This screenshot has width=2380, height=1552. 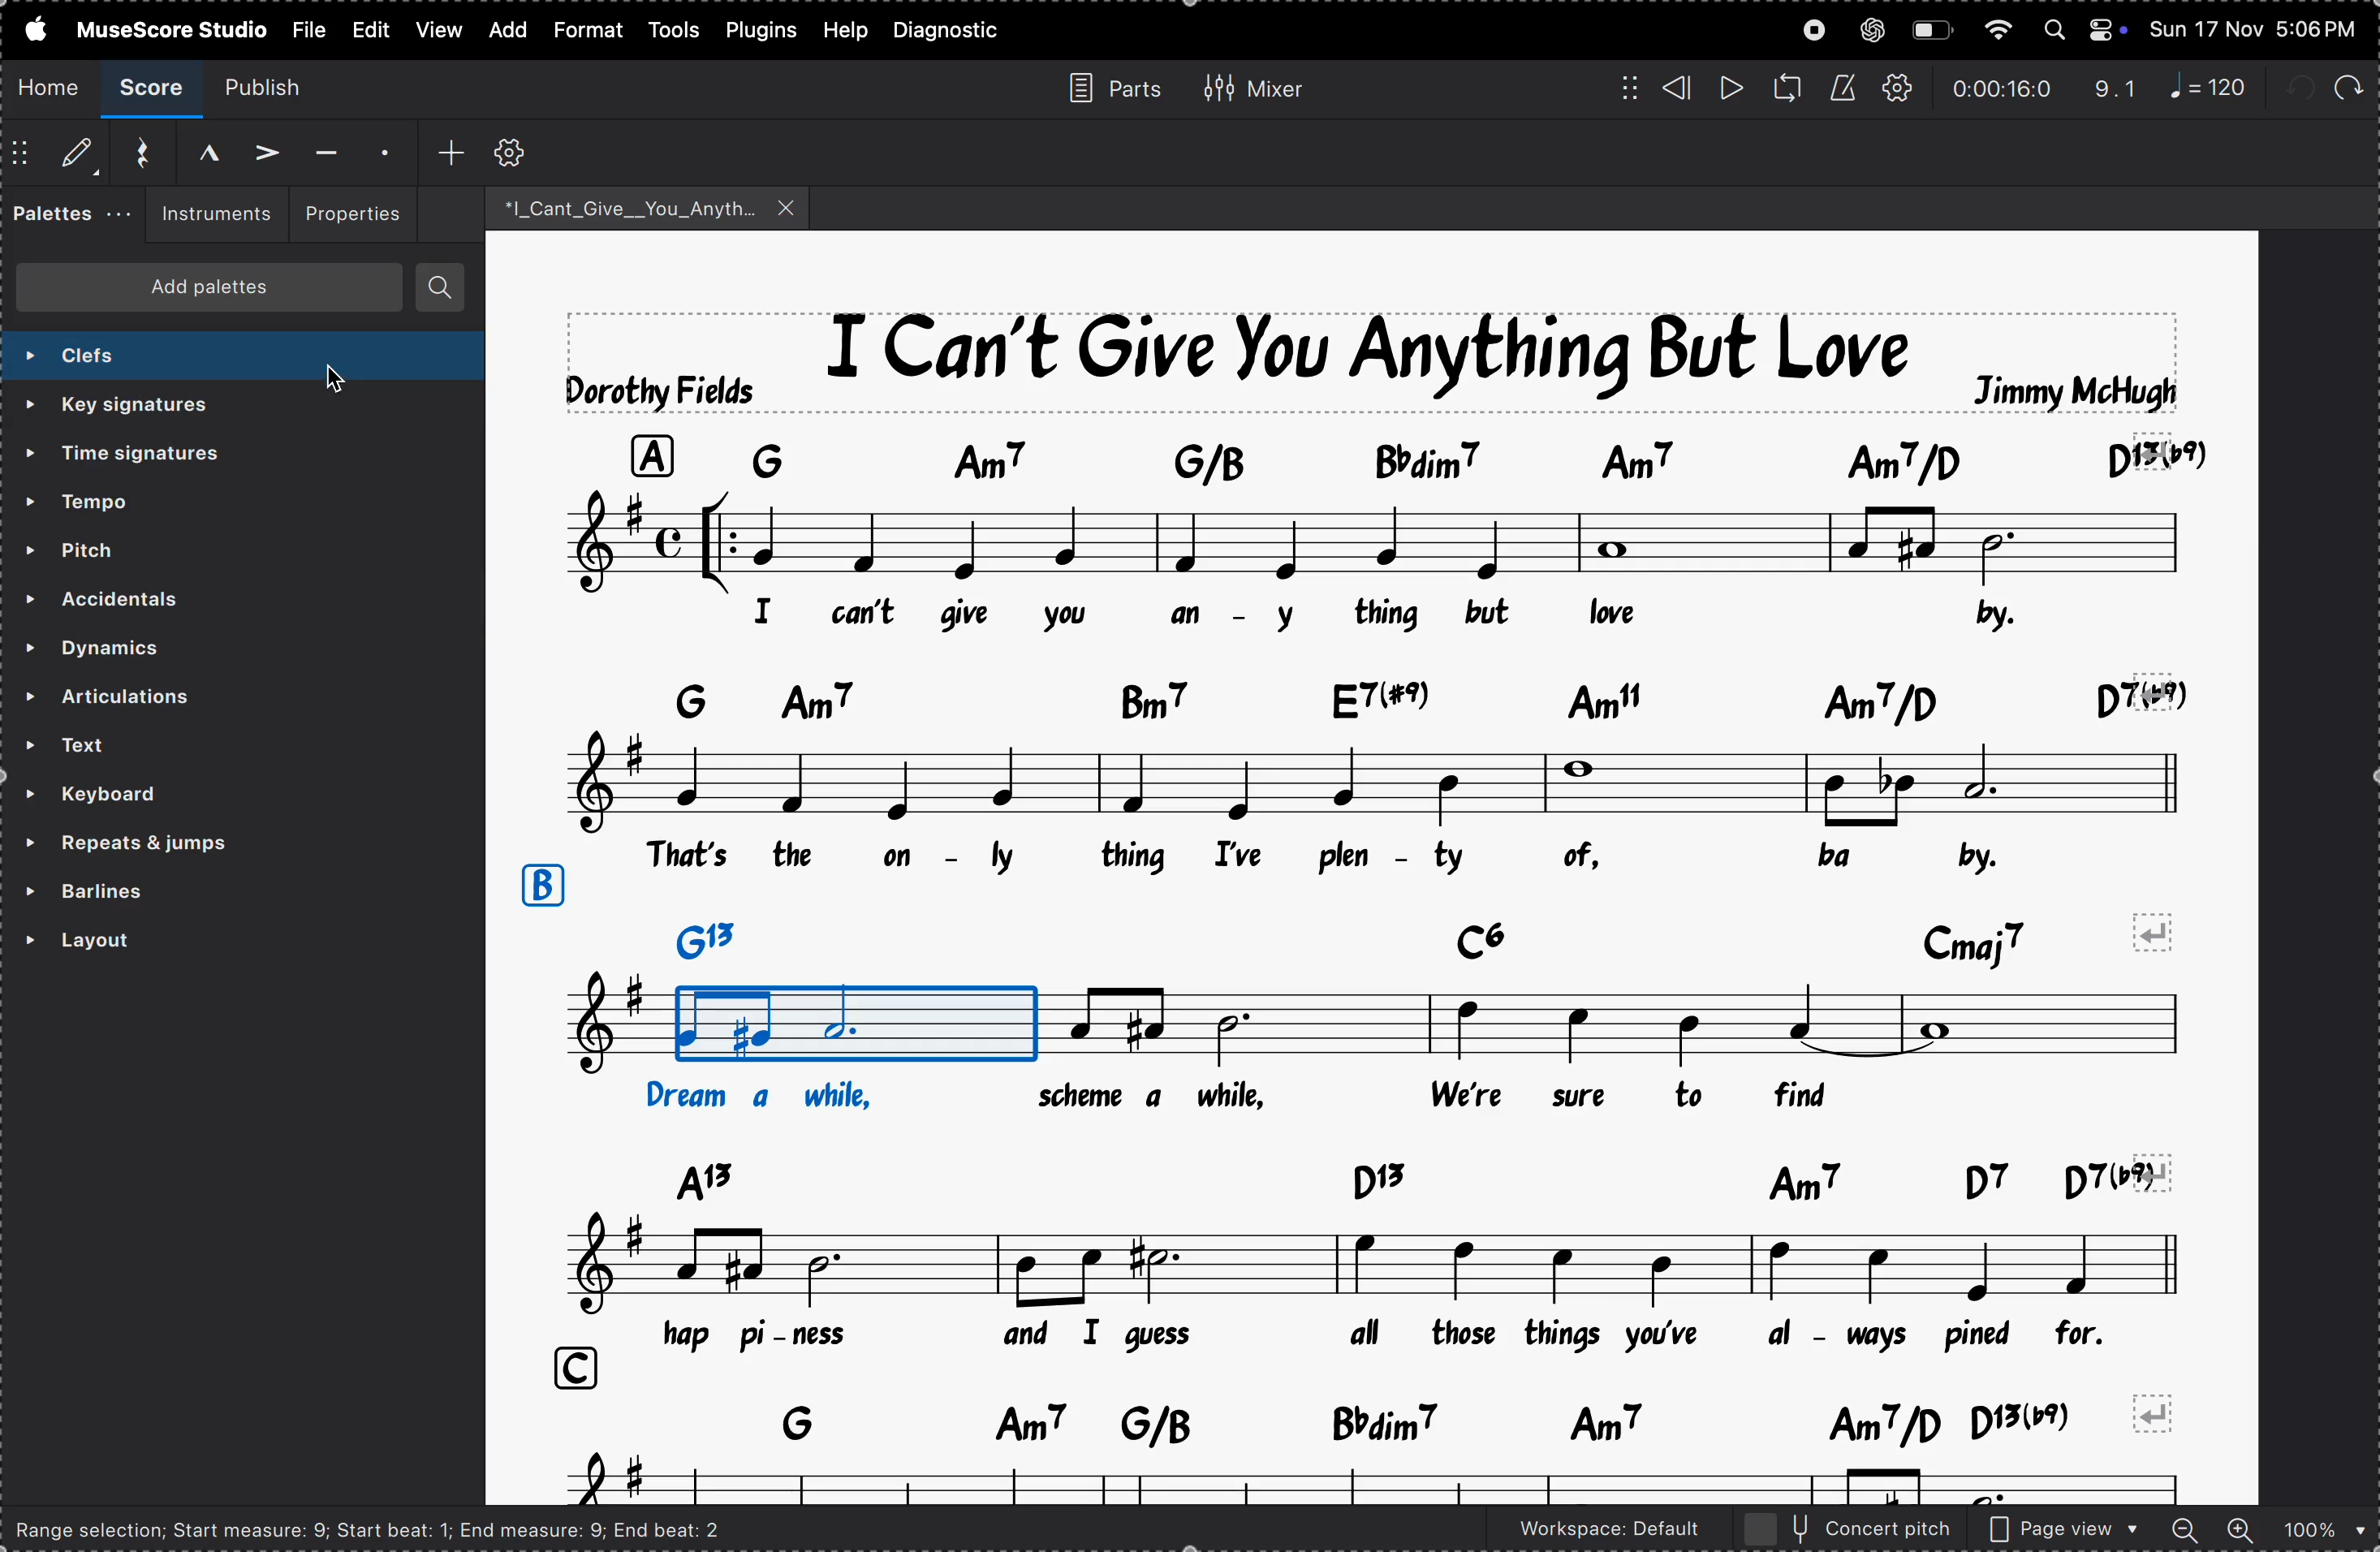 I want to click on zoom in and out, so click(x=2267, y=1531).